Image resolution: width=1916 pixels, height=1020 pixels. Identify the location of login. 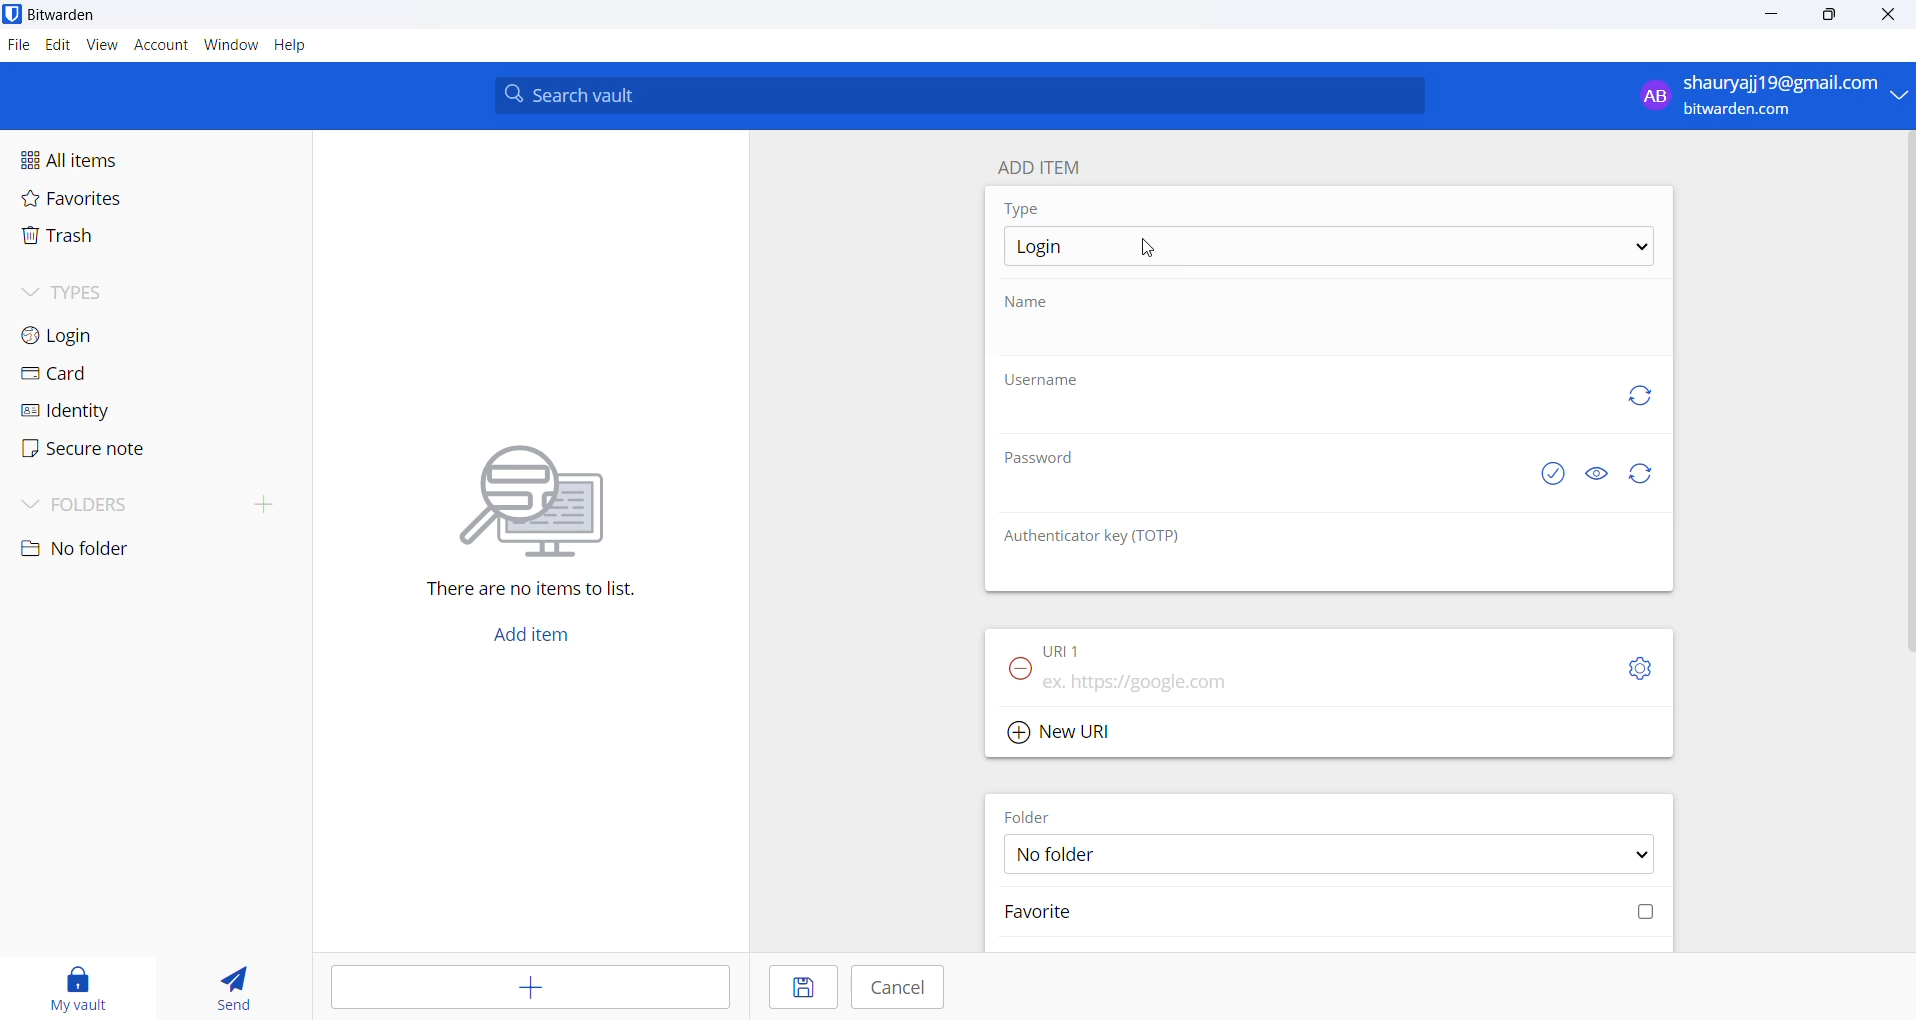
(101, 333).